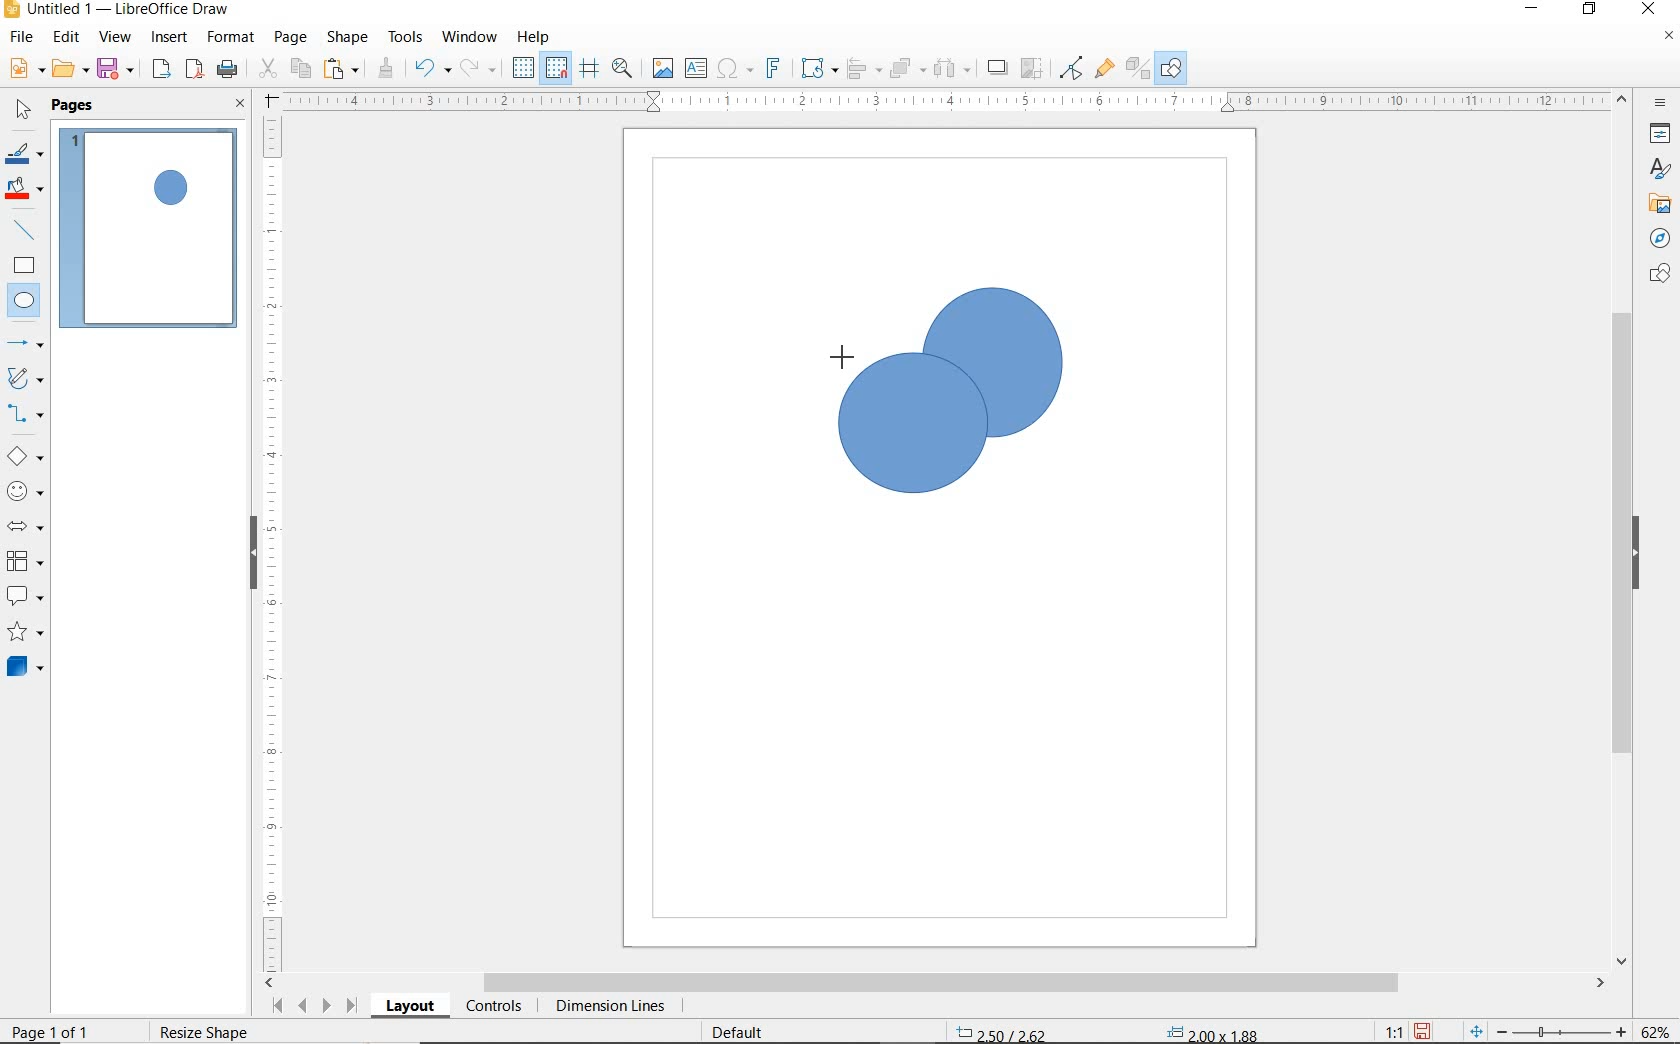  What do you see at coordinates (1107, 1027) in the screenshot?
I see `STANDARD SELECTION` at bounding box center [1107, 1027].